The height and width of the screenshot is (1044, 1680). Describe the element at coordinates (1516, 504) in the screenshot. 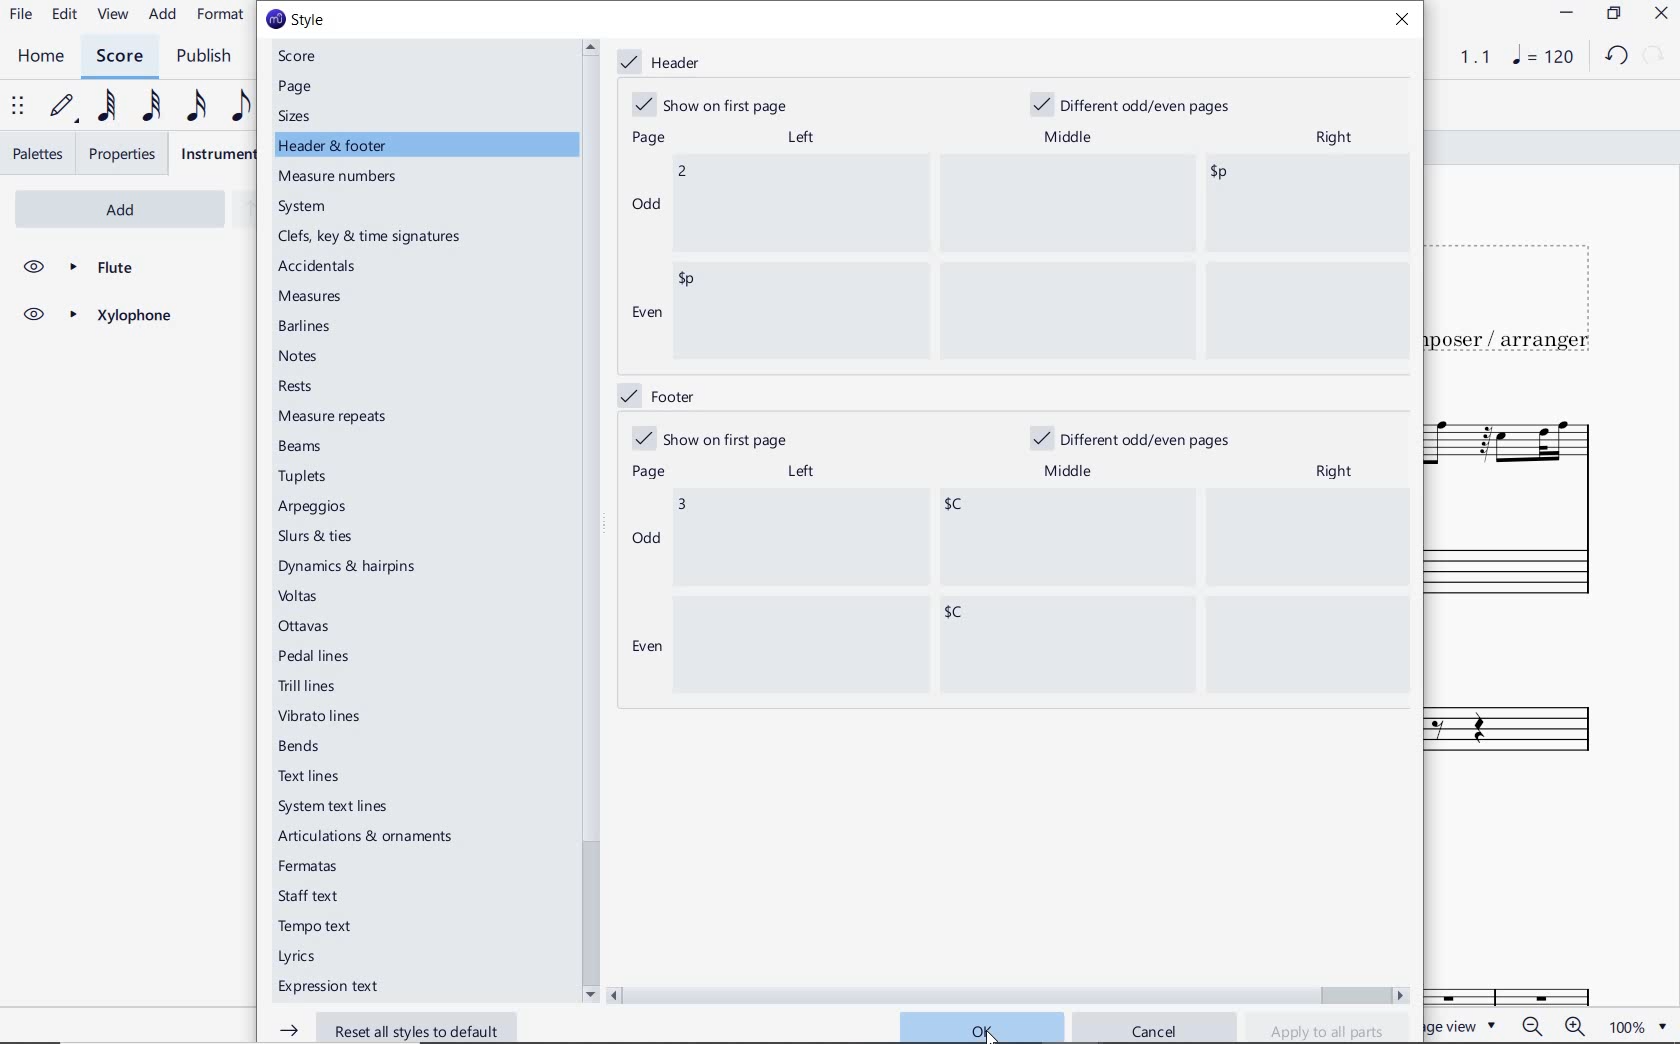

I see `FLUTE` at that location.